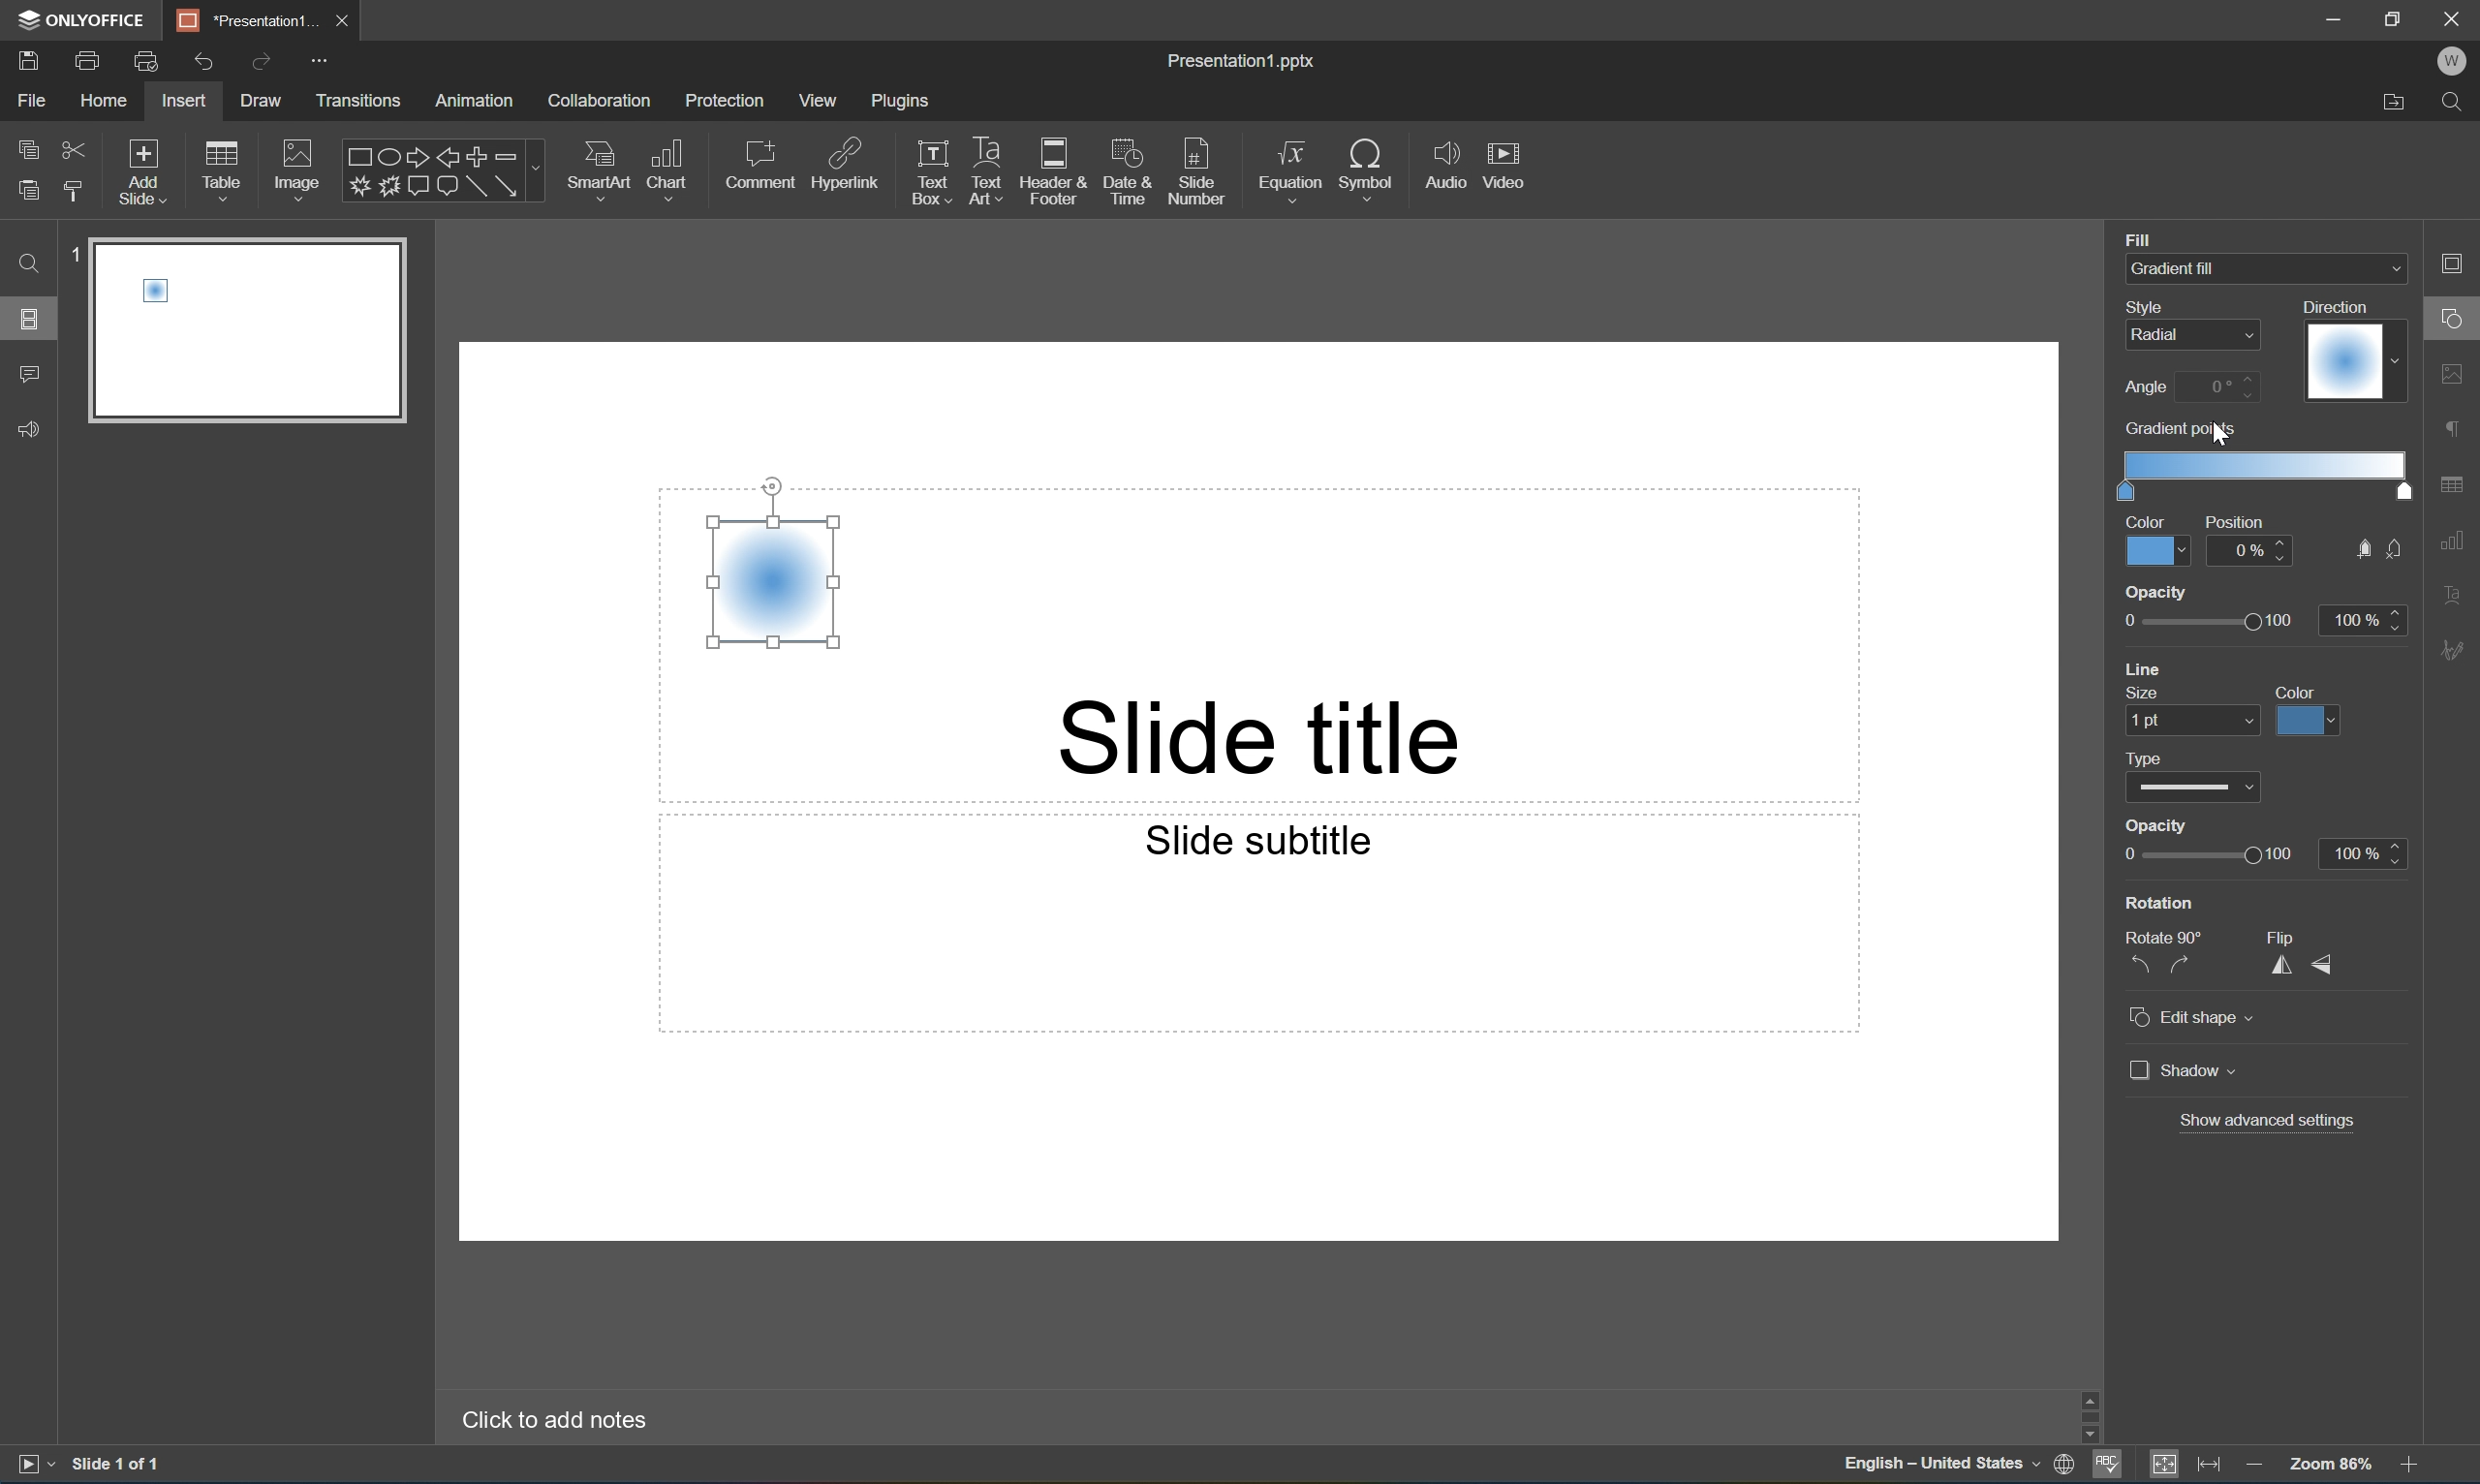 The width and height of the screenshot is (2480, 1484). What do you see at coordinates (31, 376) in the screenshot?
I see `Comment` at bounding box center [31, 376].